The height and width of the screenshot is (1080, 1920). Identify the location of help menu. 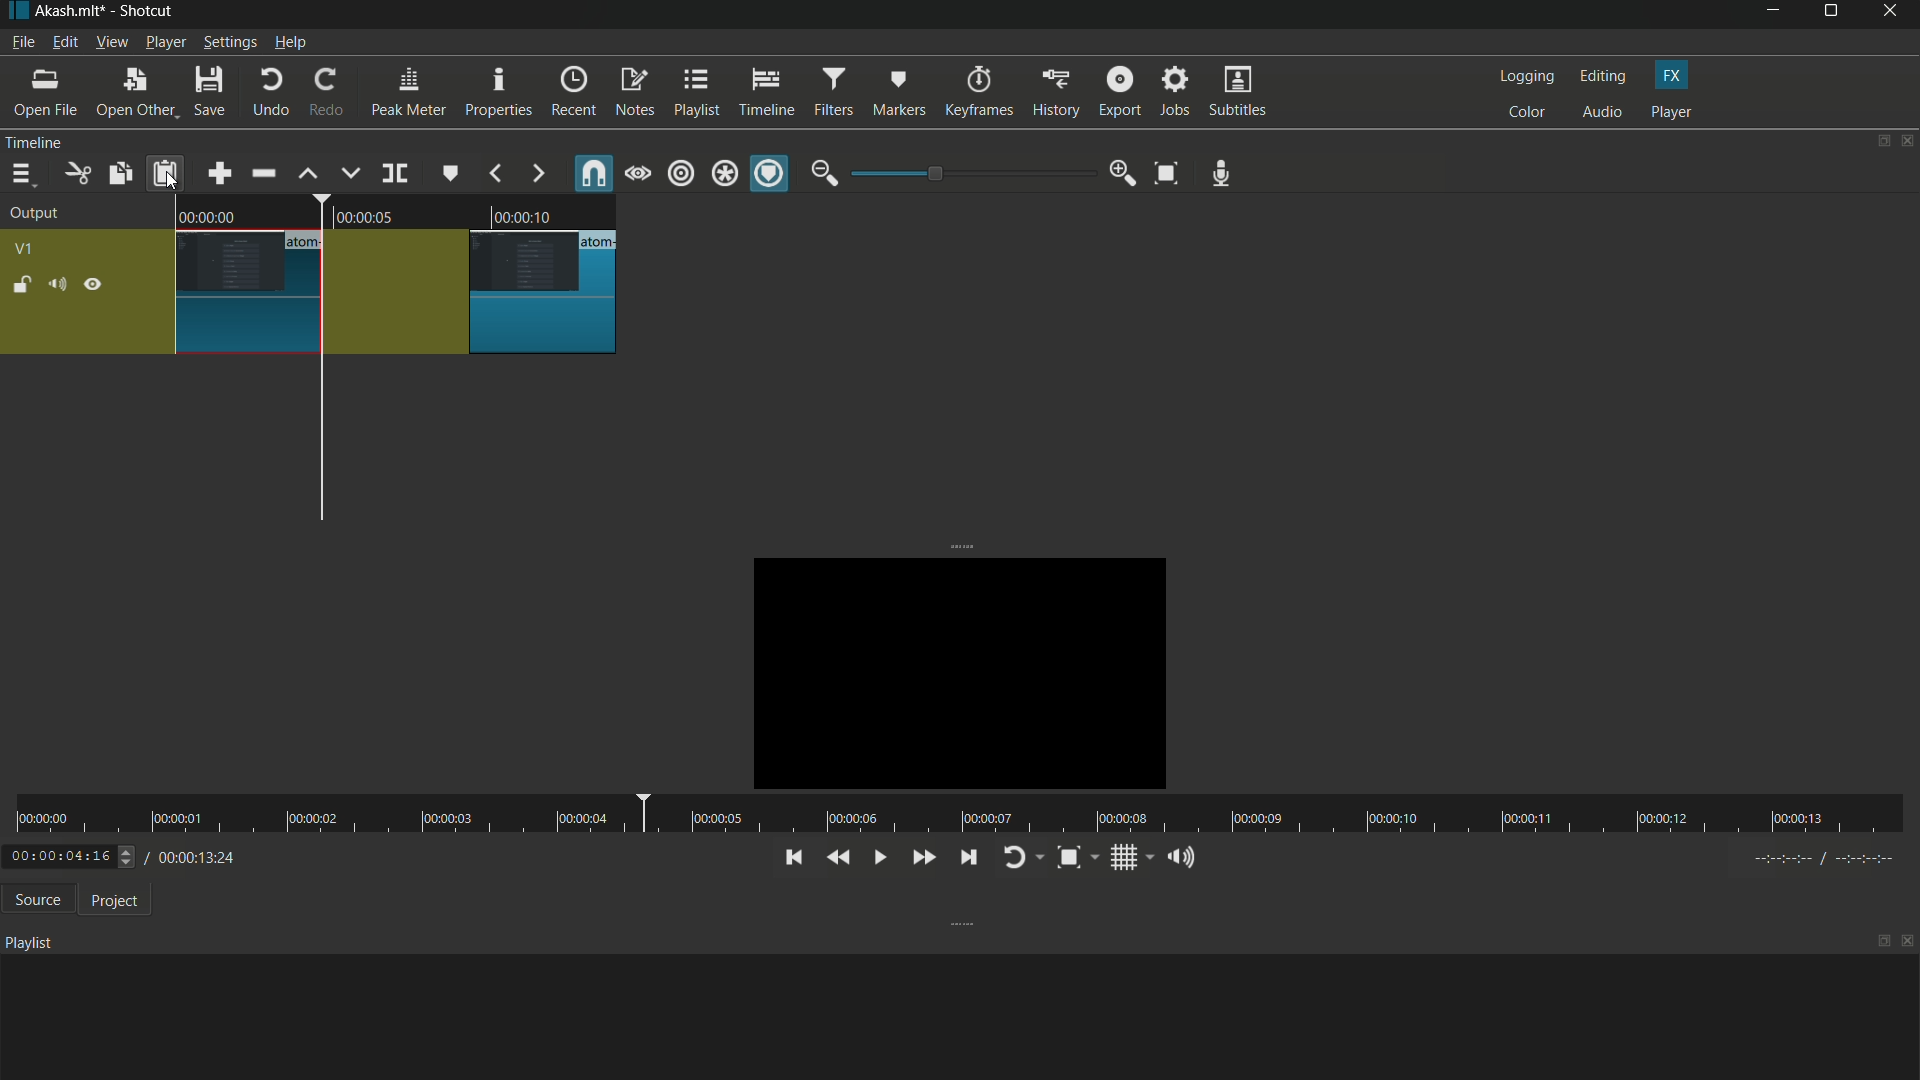
(292, 42).